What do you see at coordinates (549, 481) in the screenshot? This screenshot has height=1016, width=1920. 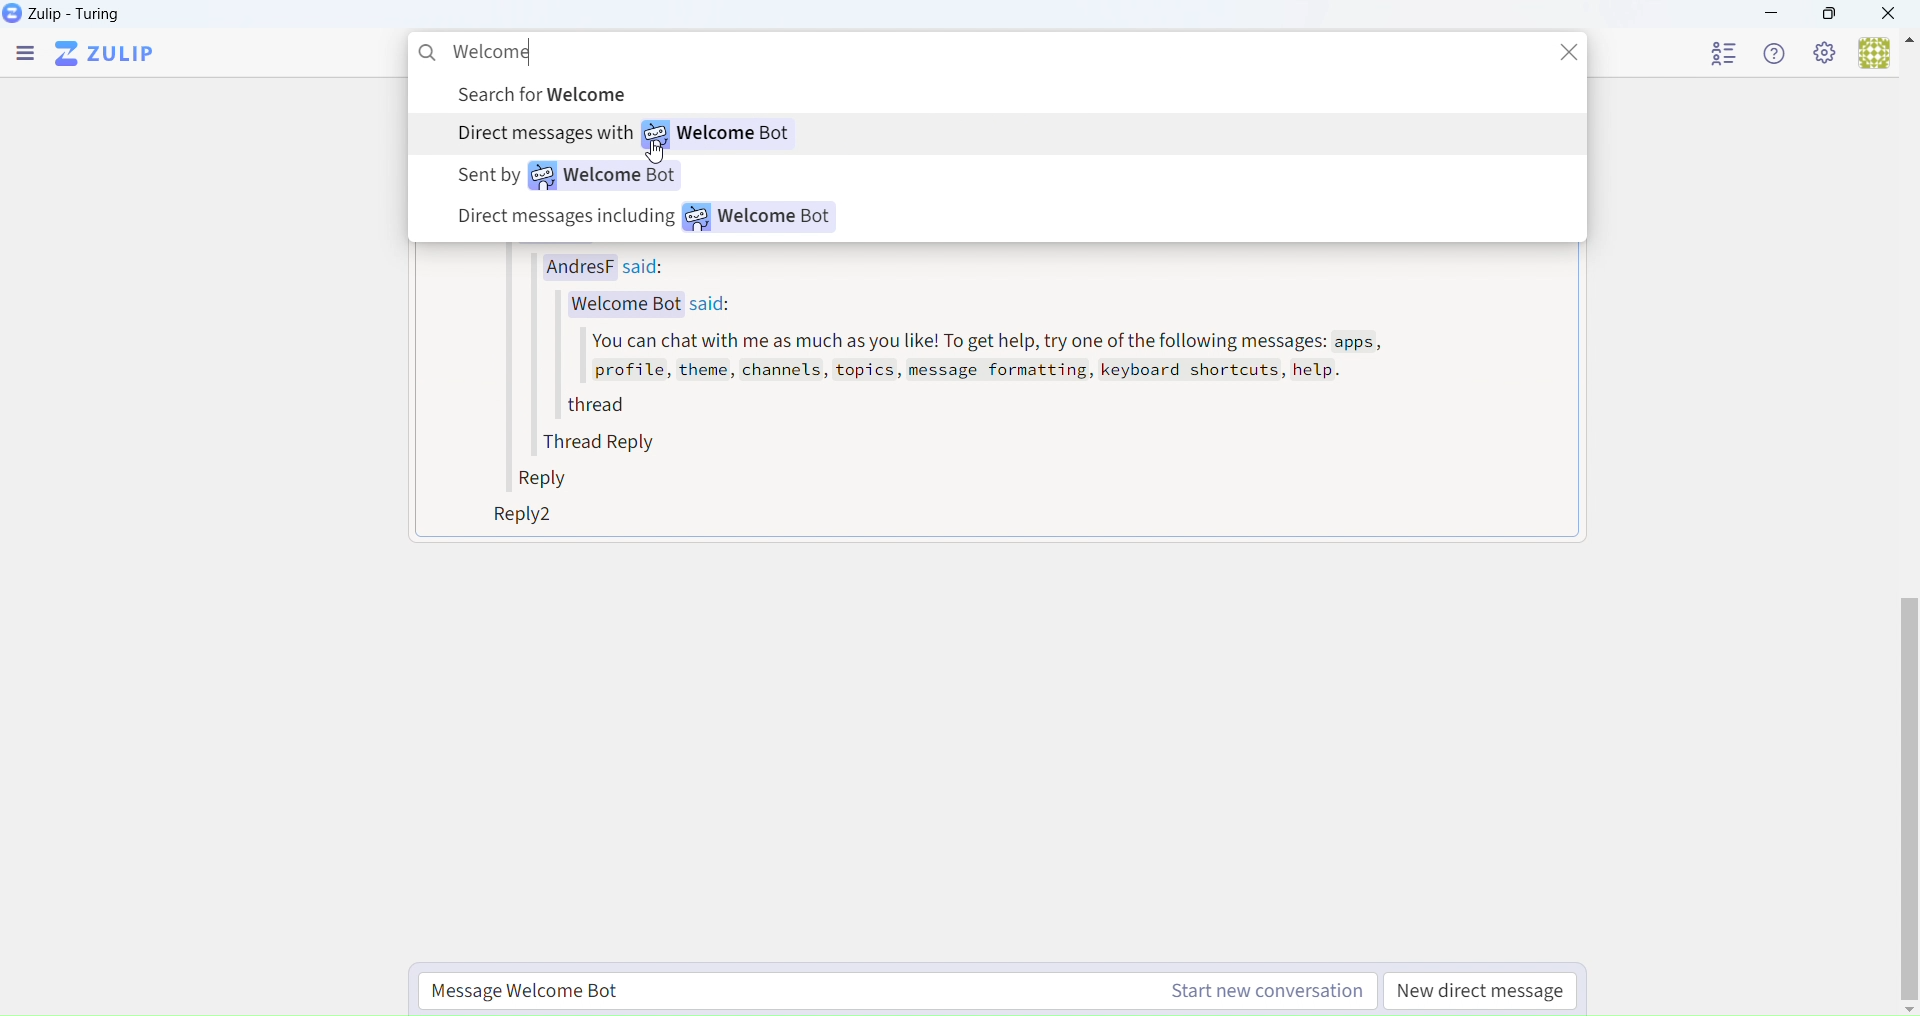 I see `Reply` at bounding box center [549, 481].